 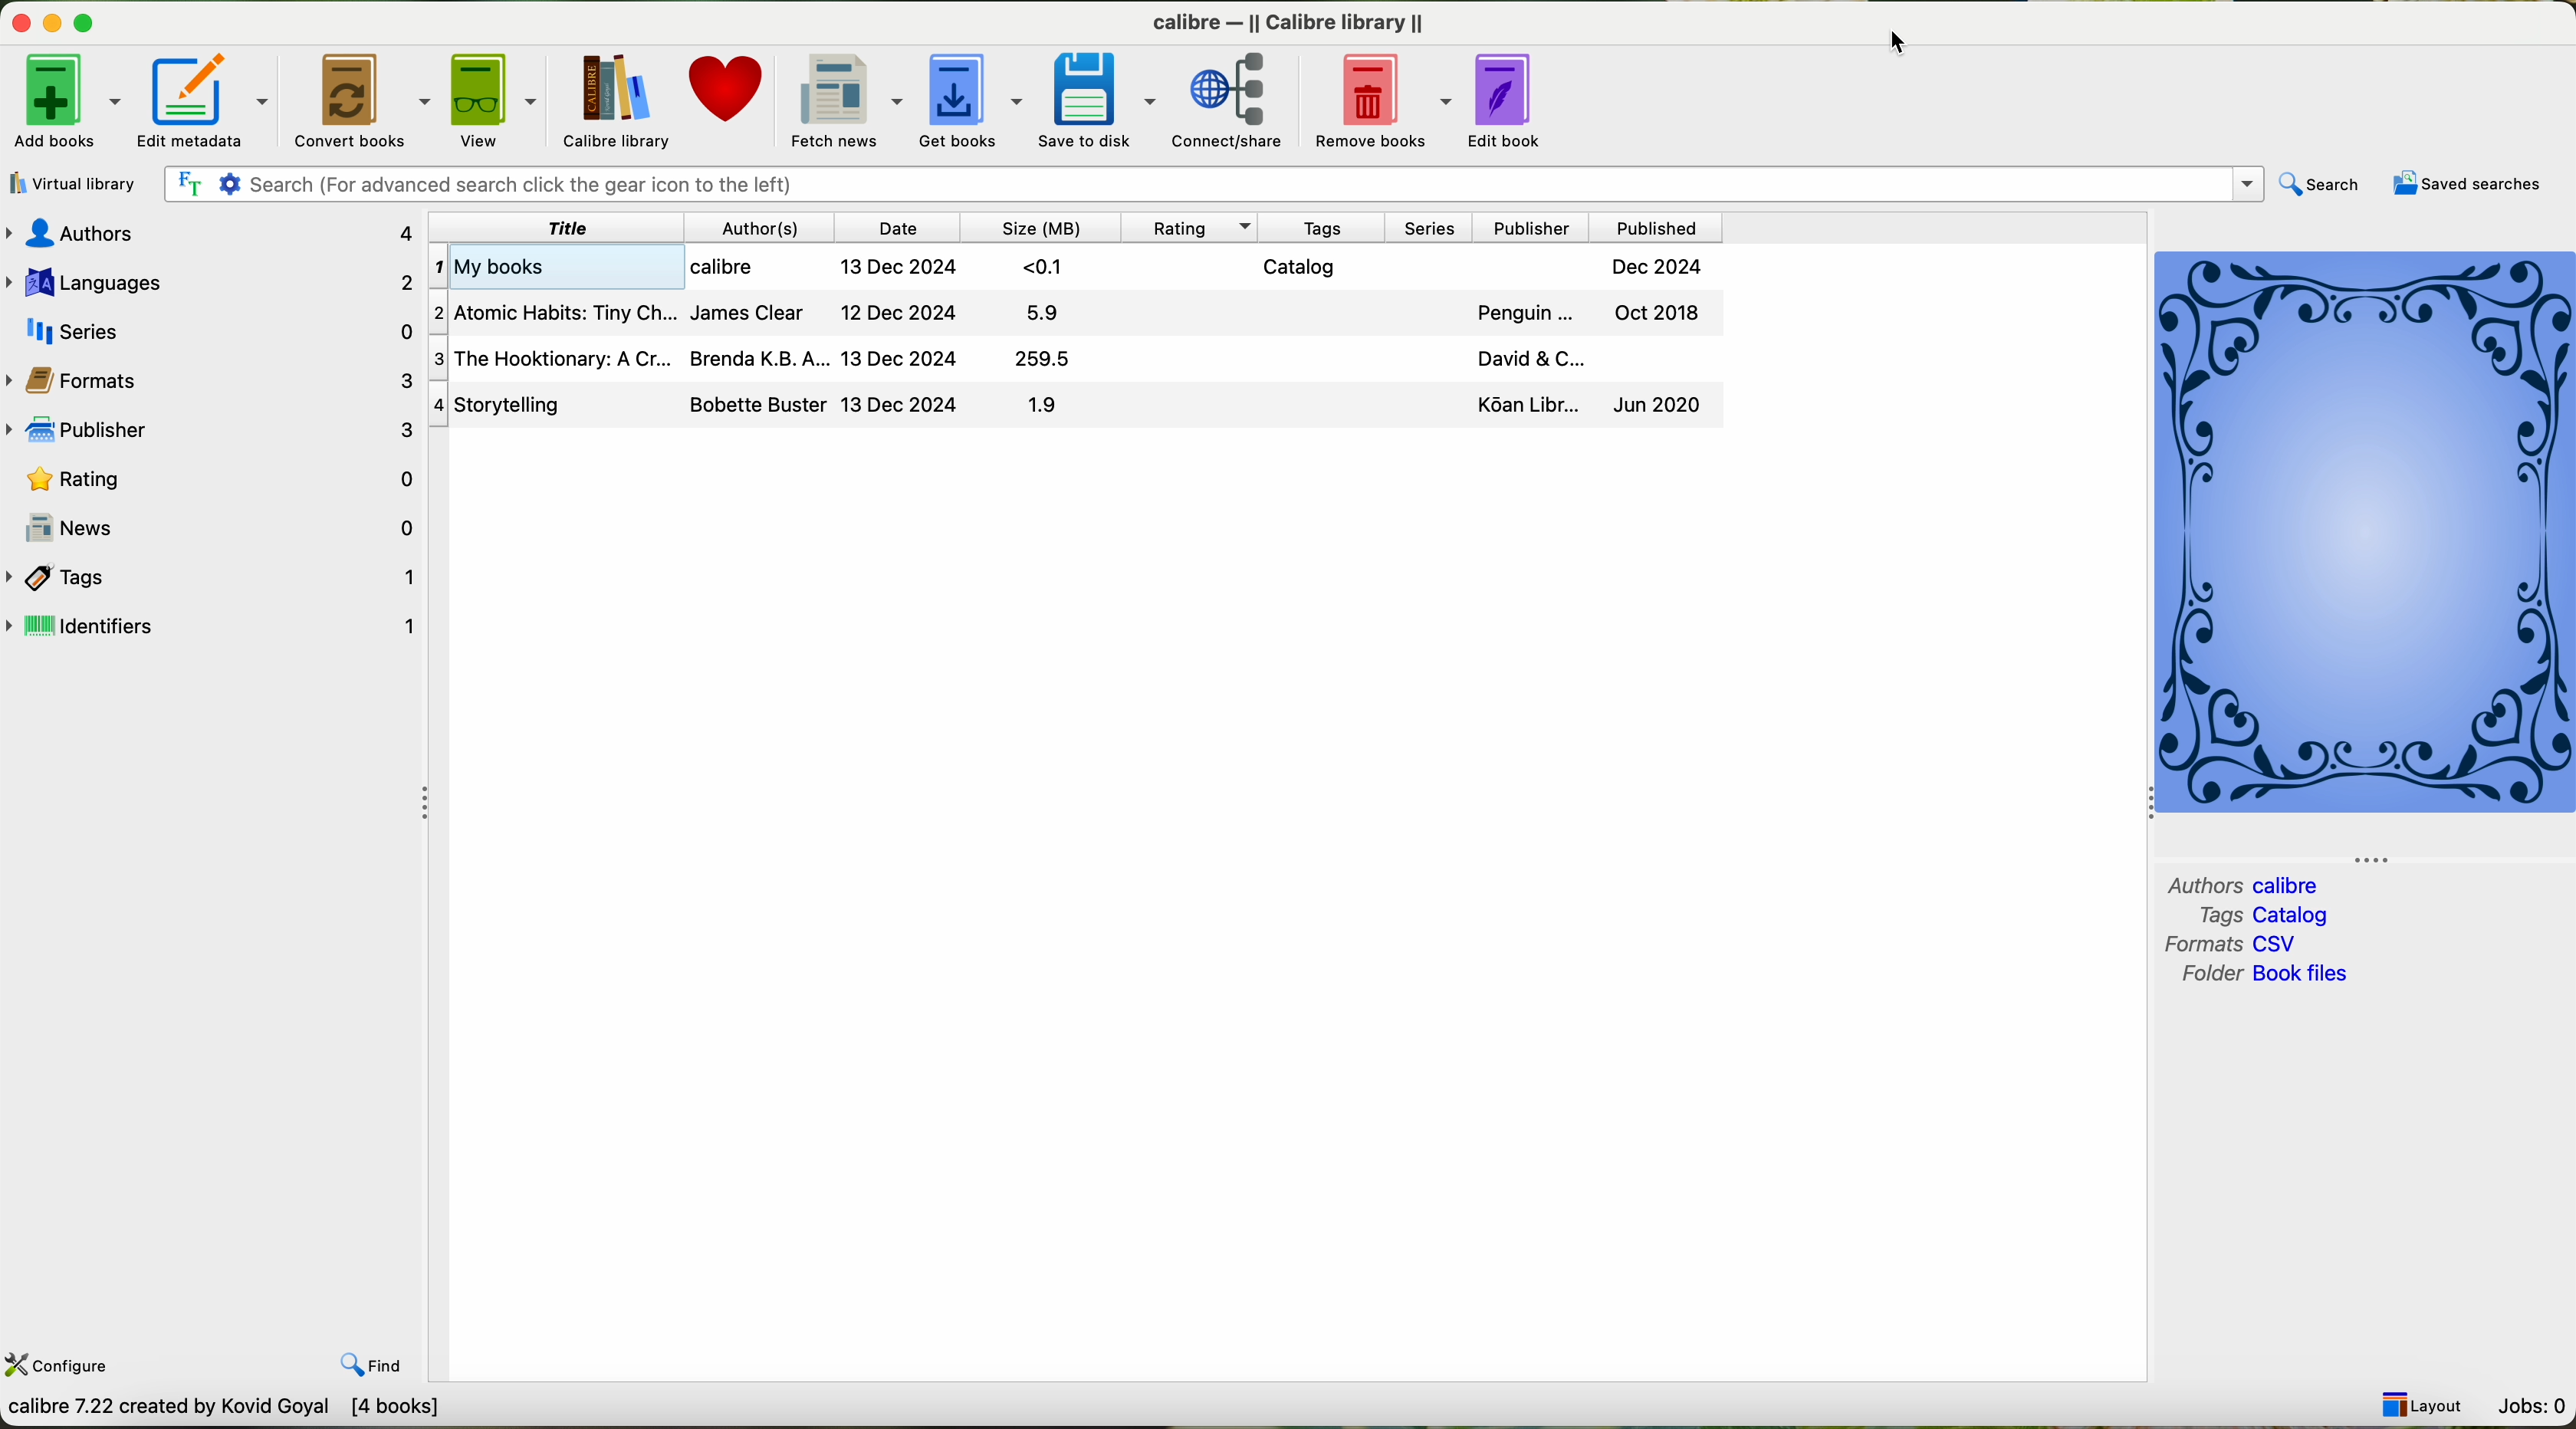 What do you see at coordinates (2292, 886) in the screenshot?
I see `Calibre` at bounding box center [2292, 886].